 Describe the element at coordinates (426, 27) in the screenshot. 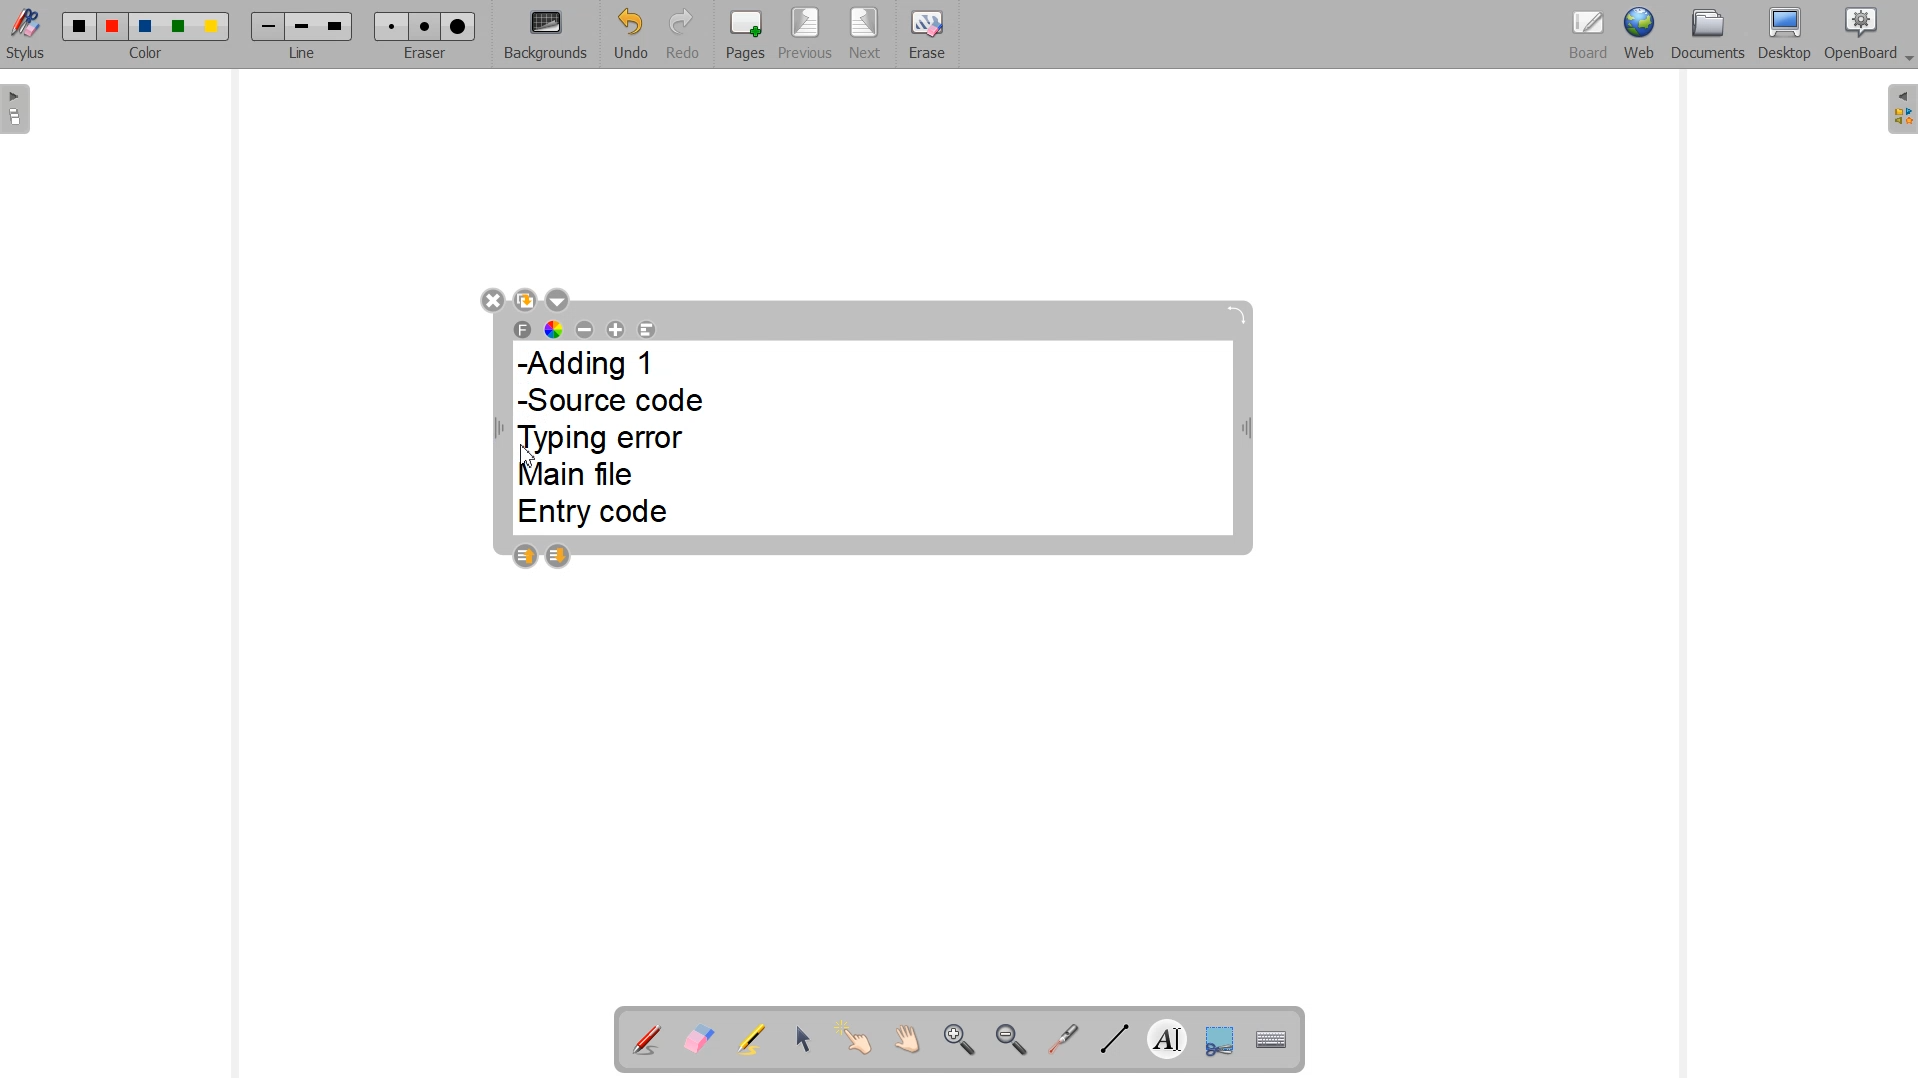

I see `Medium eraser` at that location.